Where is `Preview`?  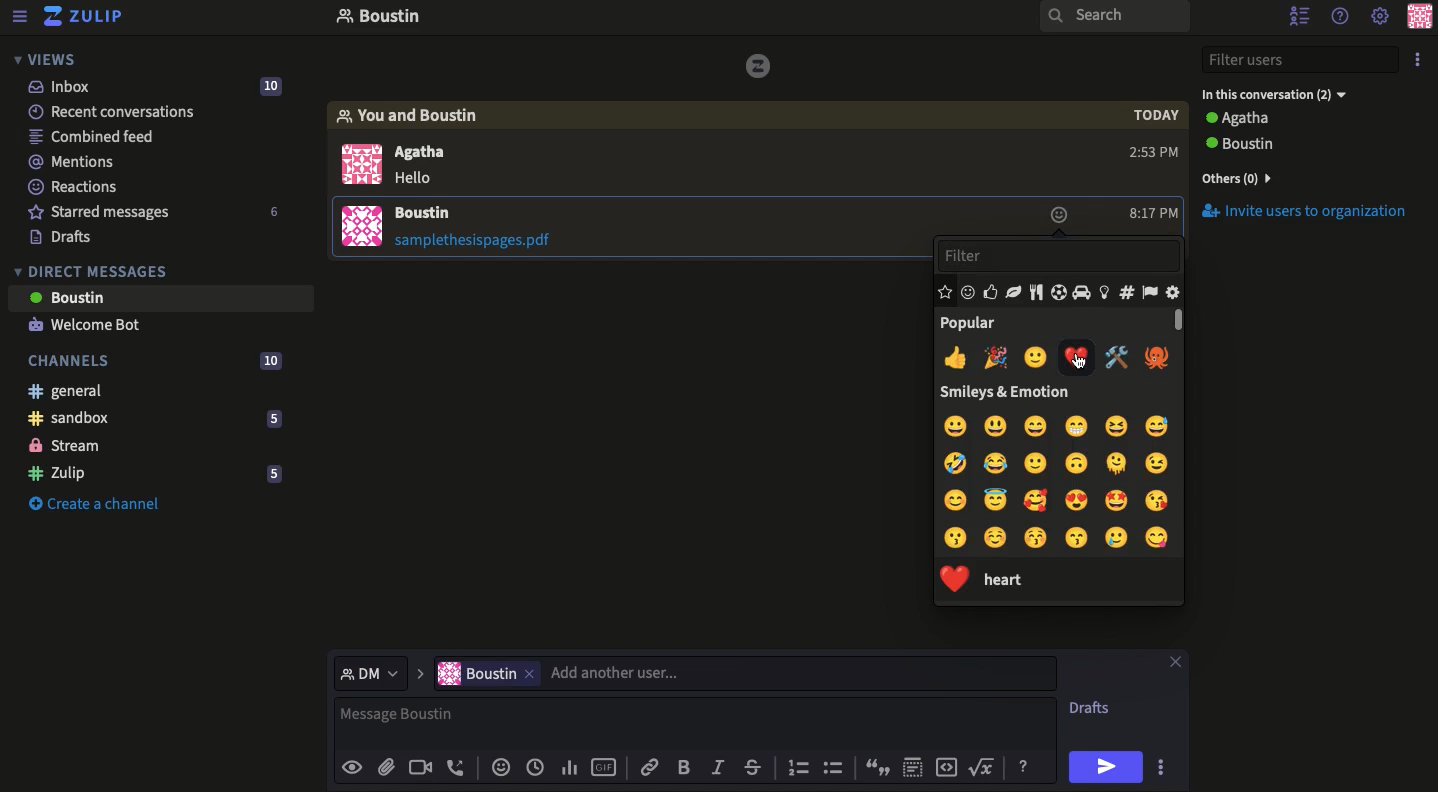
Preview is located at coordinates (354, 768).